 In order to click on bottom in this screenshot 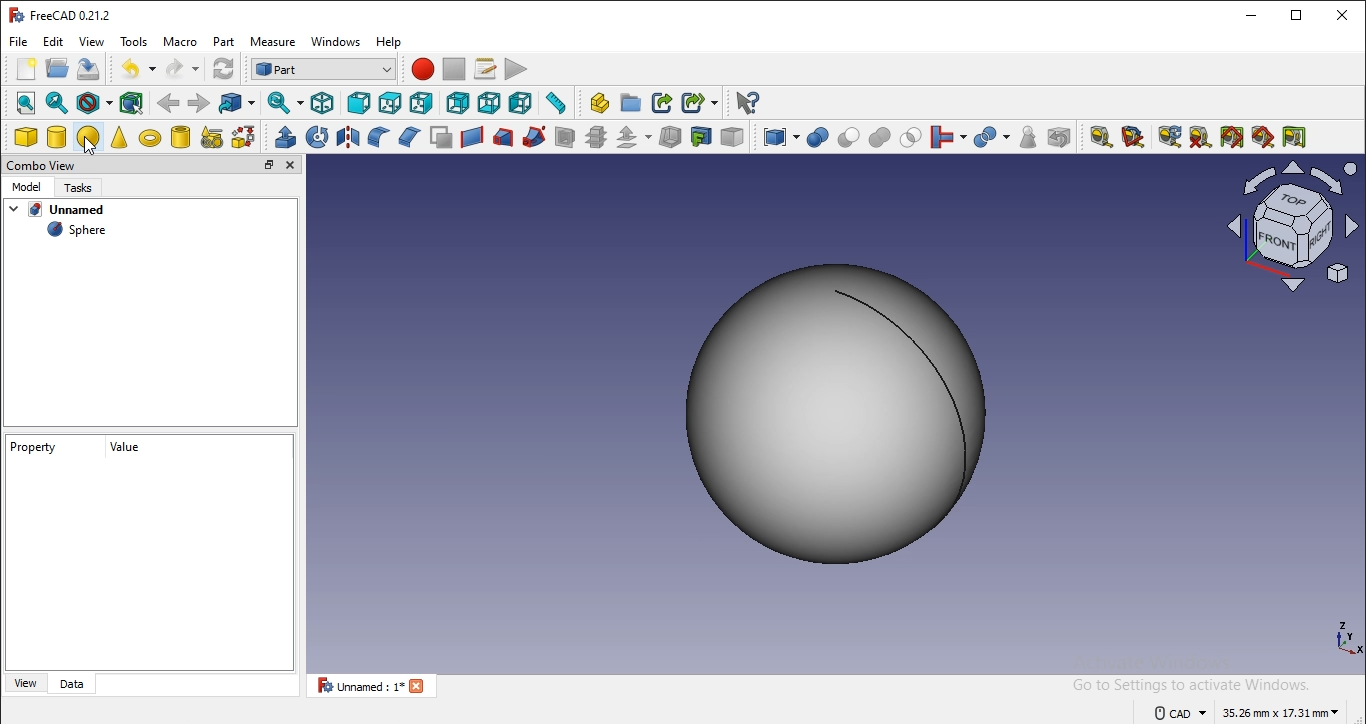, I will do `click(488, 103)`.